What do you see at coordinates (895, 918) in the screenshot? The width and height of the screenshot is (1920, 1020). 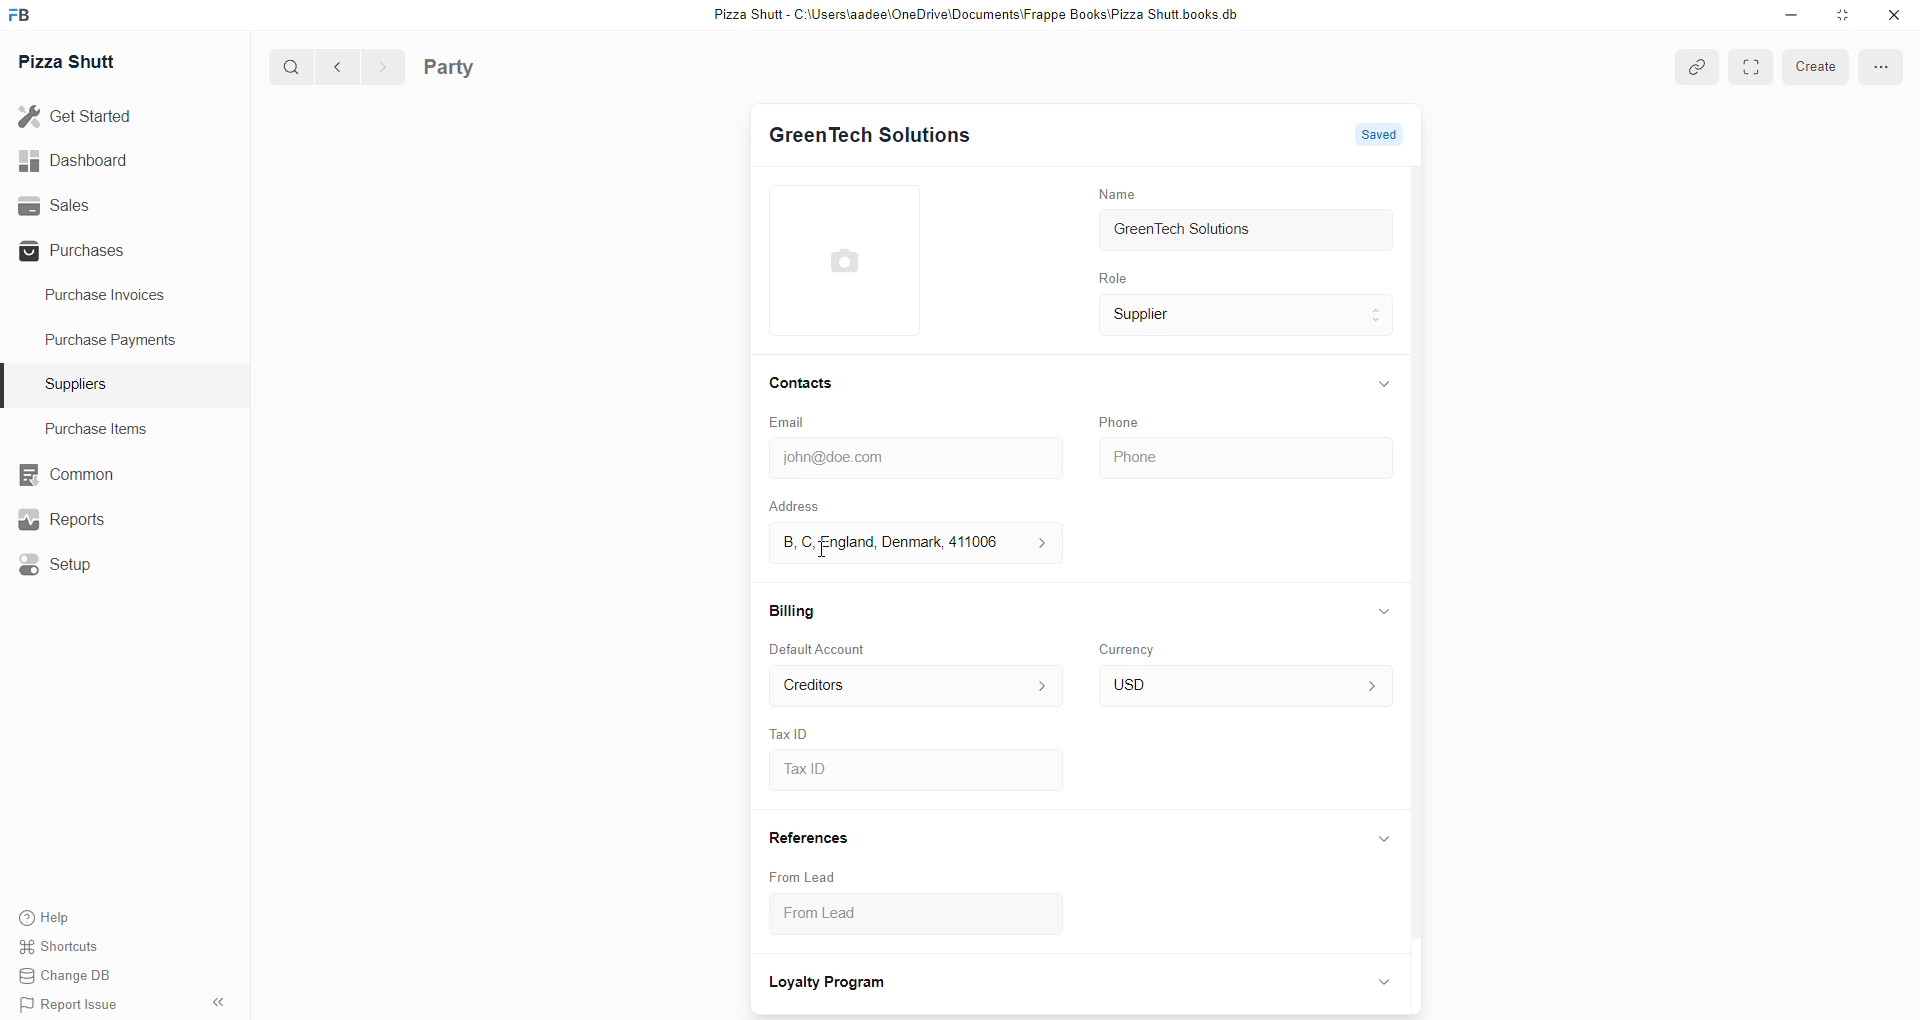 I see `From Lead` at bounding box center [895, 918].